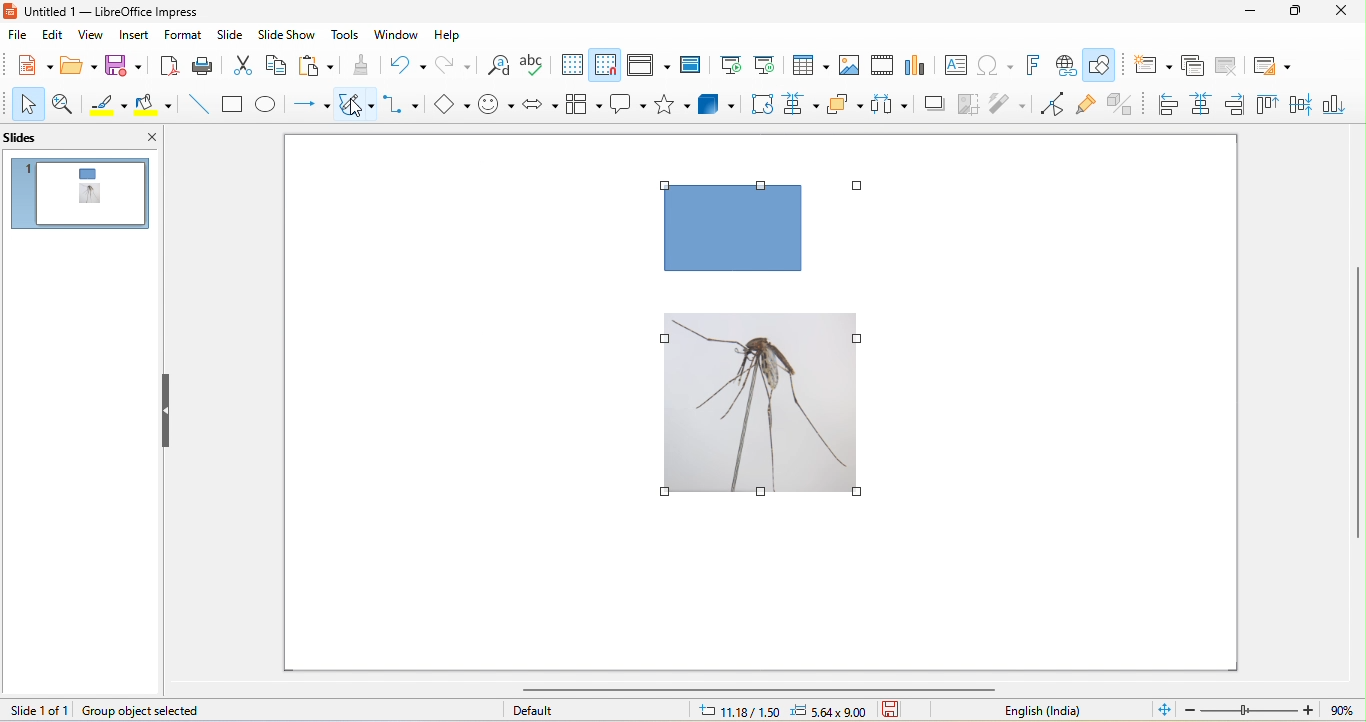 Image resolution: width=1366 pixels, height=722 pixels. What do you see at coordinates (968, 106) in the screenshot?
I see `crop image` at bounding box center [968, 106].